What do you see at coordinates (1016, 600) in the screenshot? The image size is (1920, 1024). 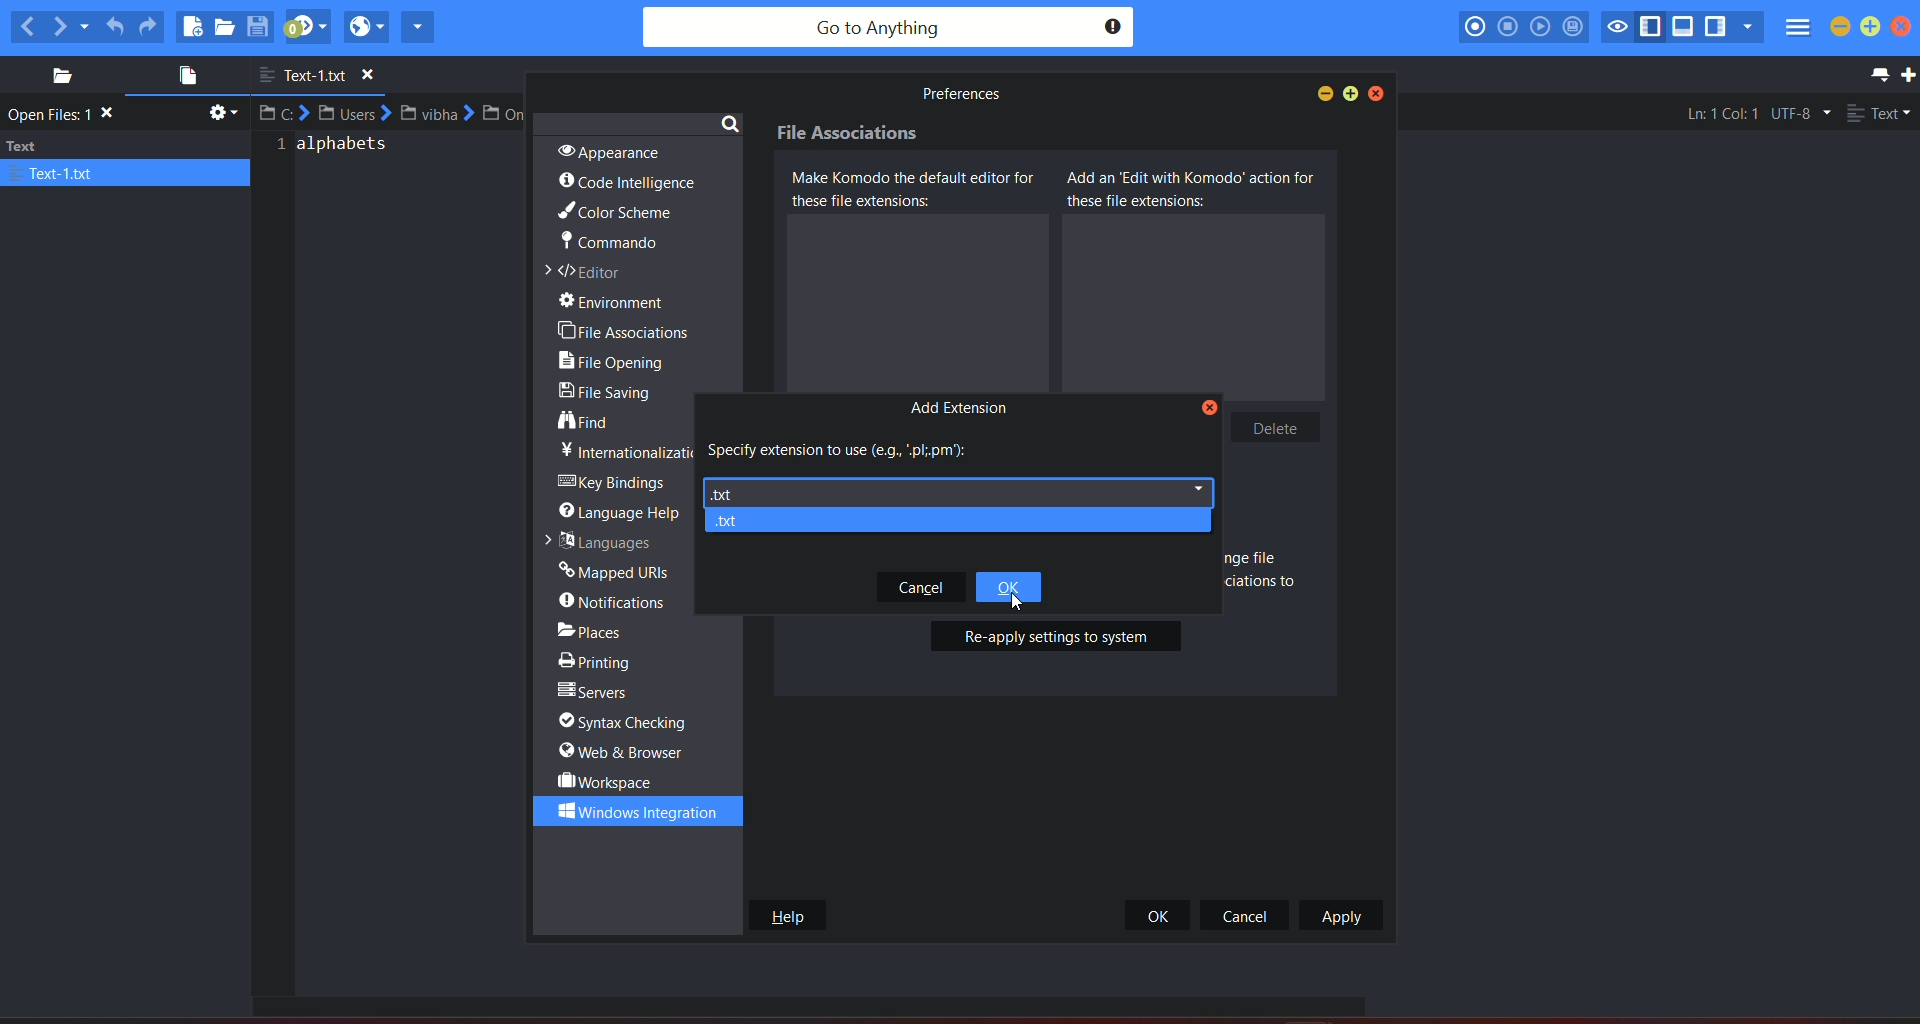 I see `Cursor` at bounding box center [1016, 600].